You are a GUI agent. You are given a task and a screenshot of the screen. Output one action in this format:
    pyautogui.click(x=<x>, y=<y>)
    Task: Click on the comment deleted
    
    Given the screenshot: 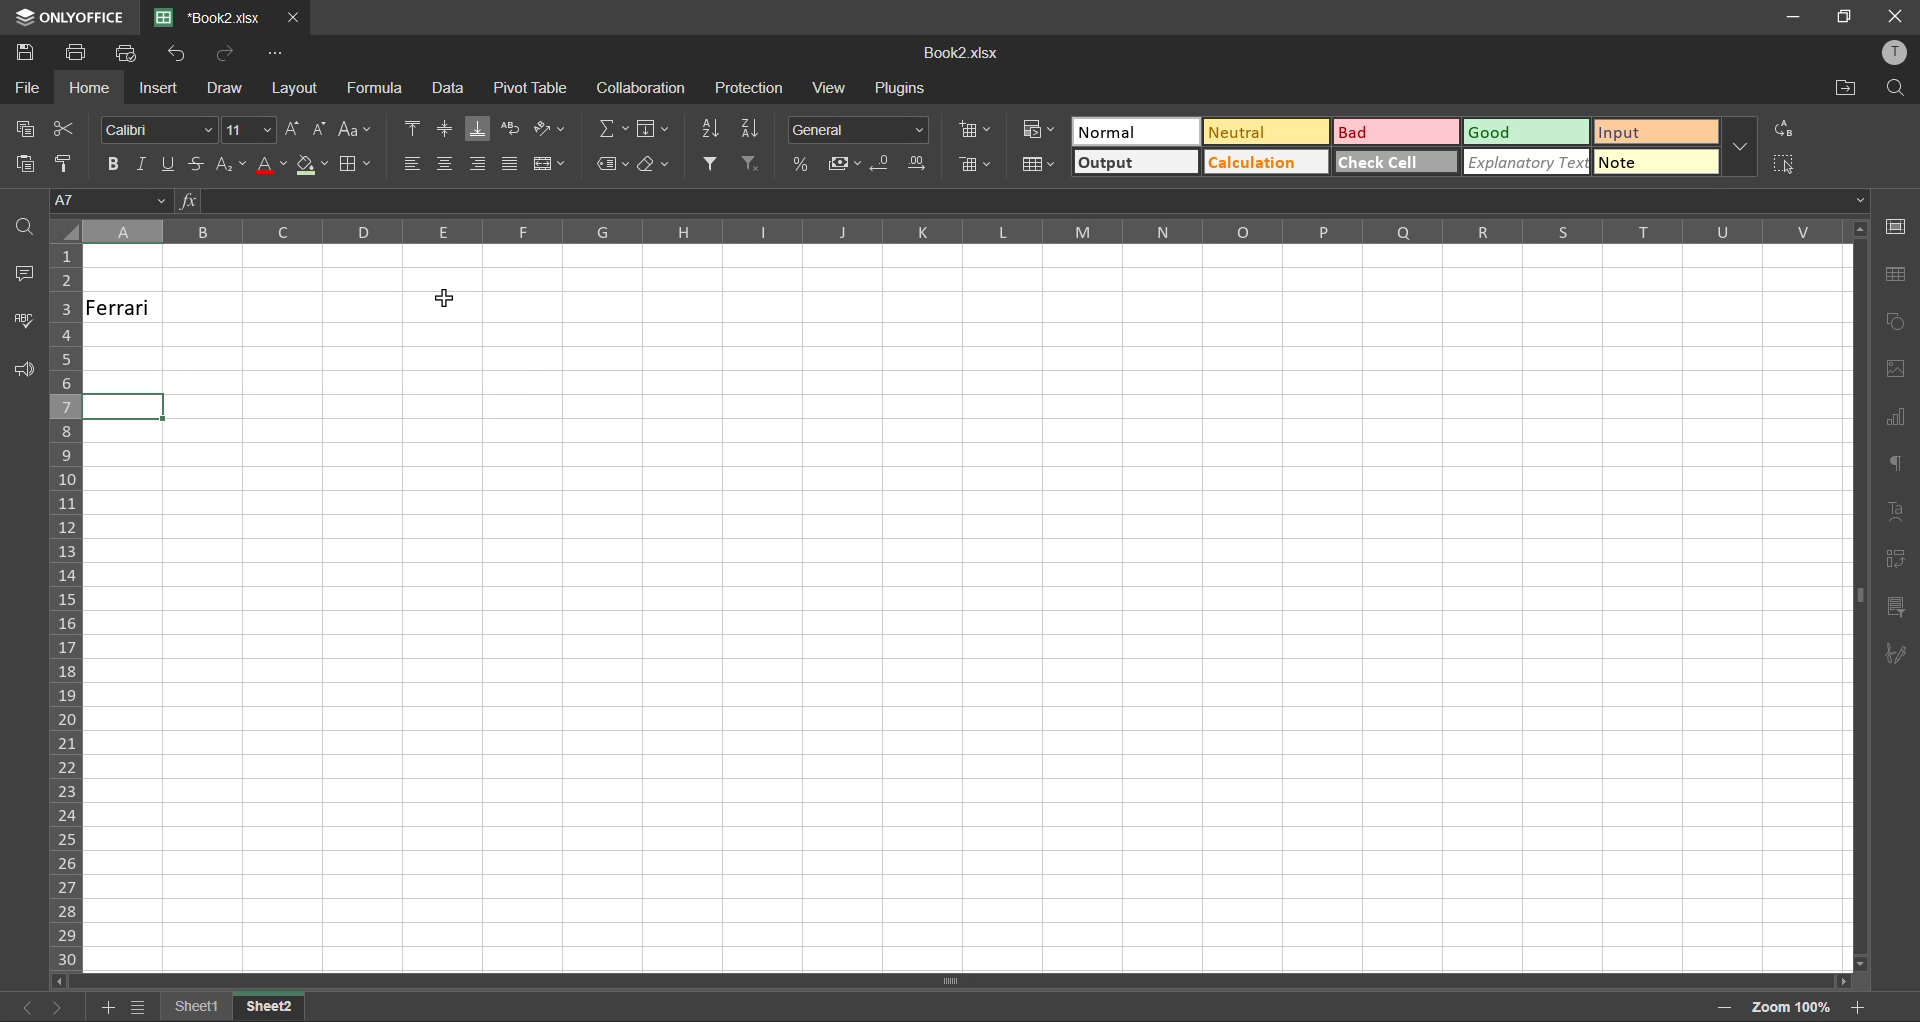 What is the action you would take?
    pyautogui.click(x=121, y=309)
    